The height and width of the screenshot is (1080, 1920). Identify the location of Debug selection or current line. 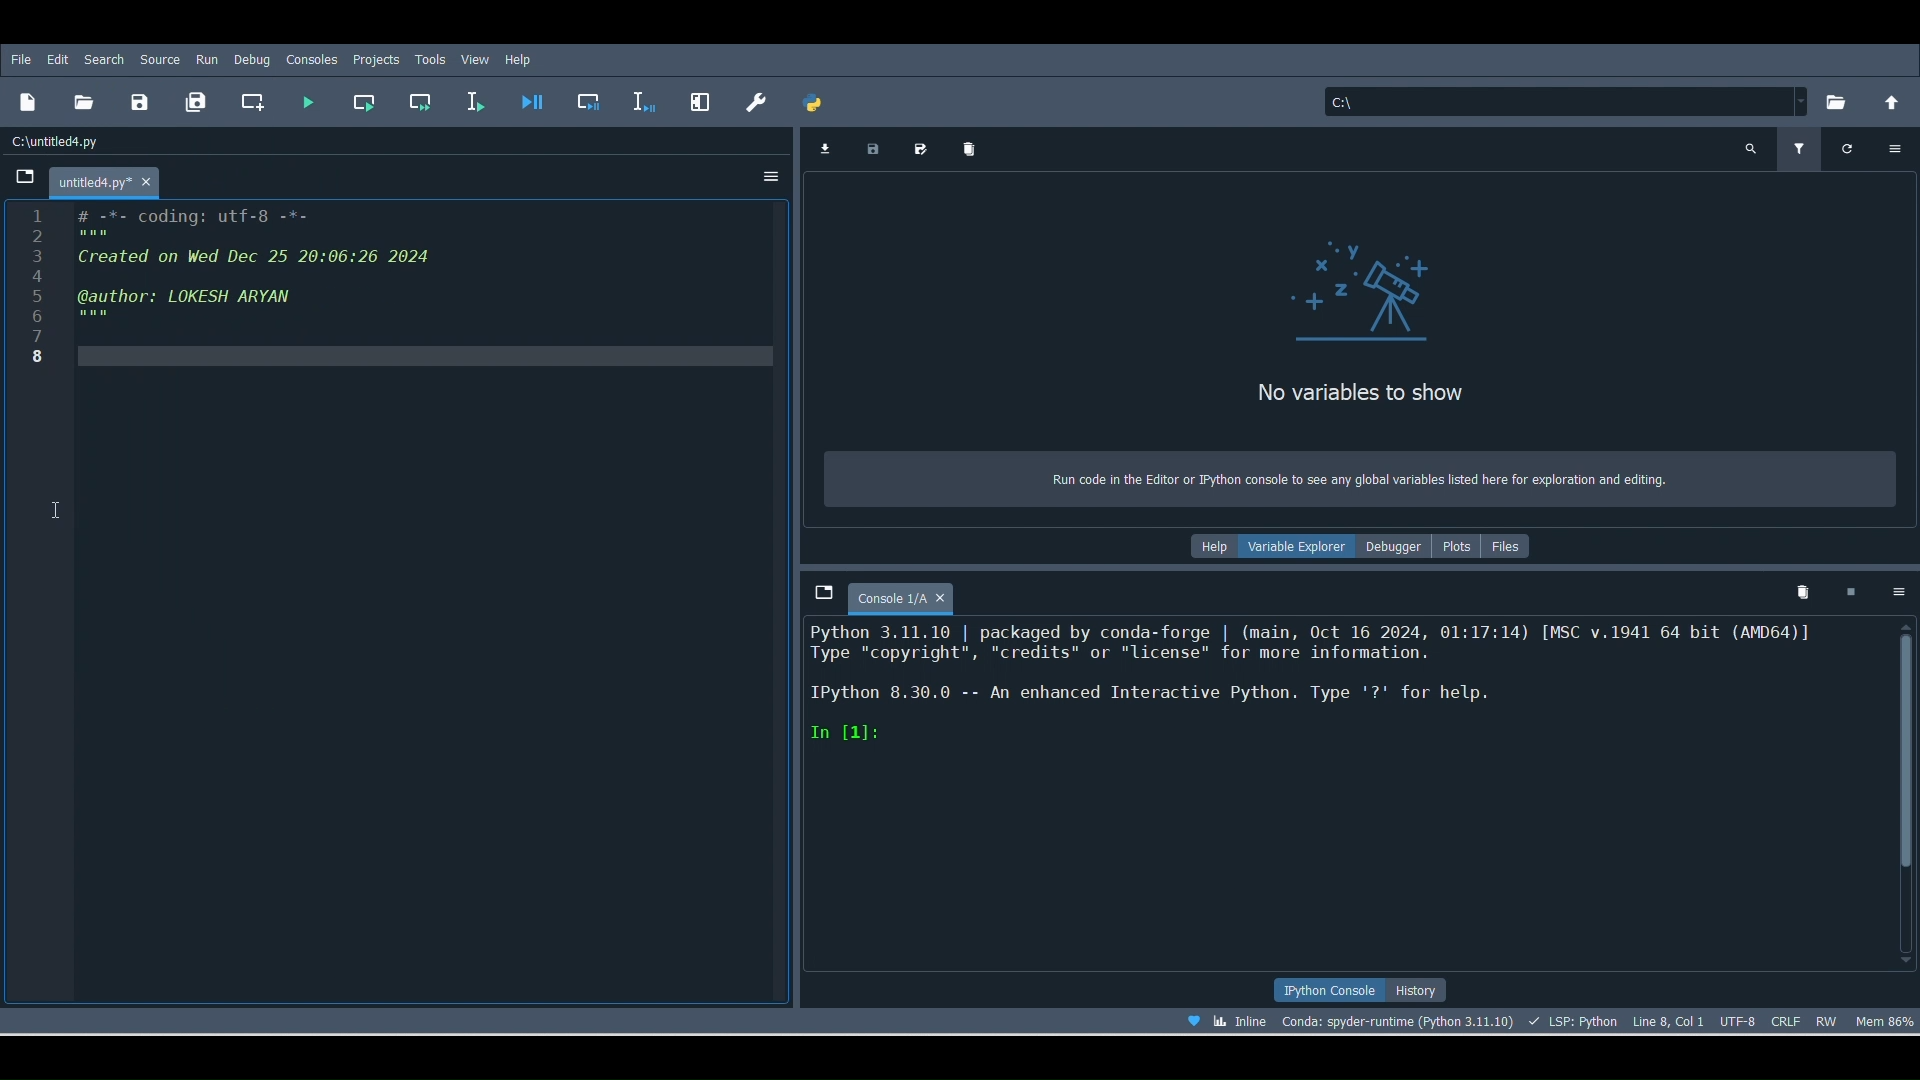
(643, 97).